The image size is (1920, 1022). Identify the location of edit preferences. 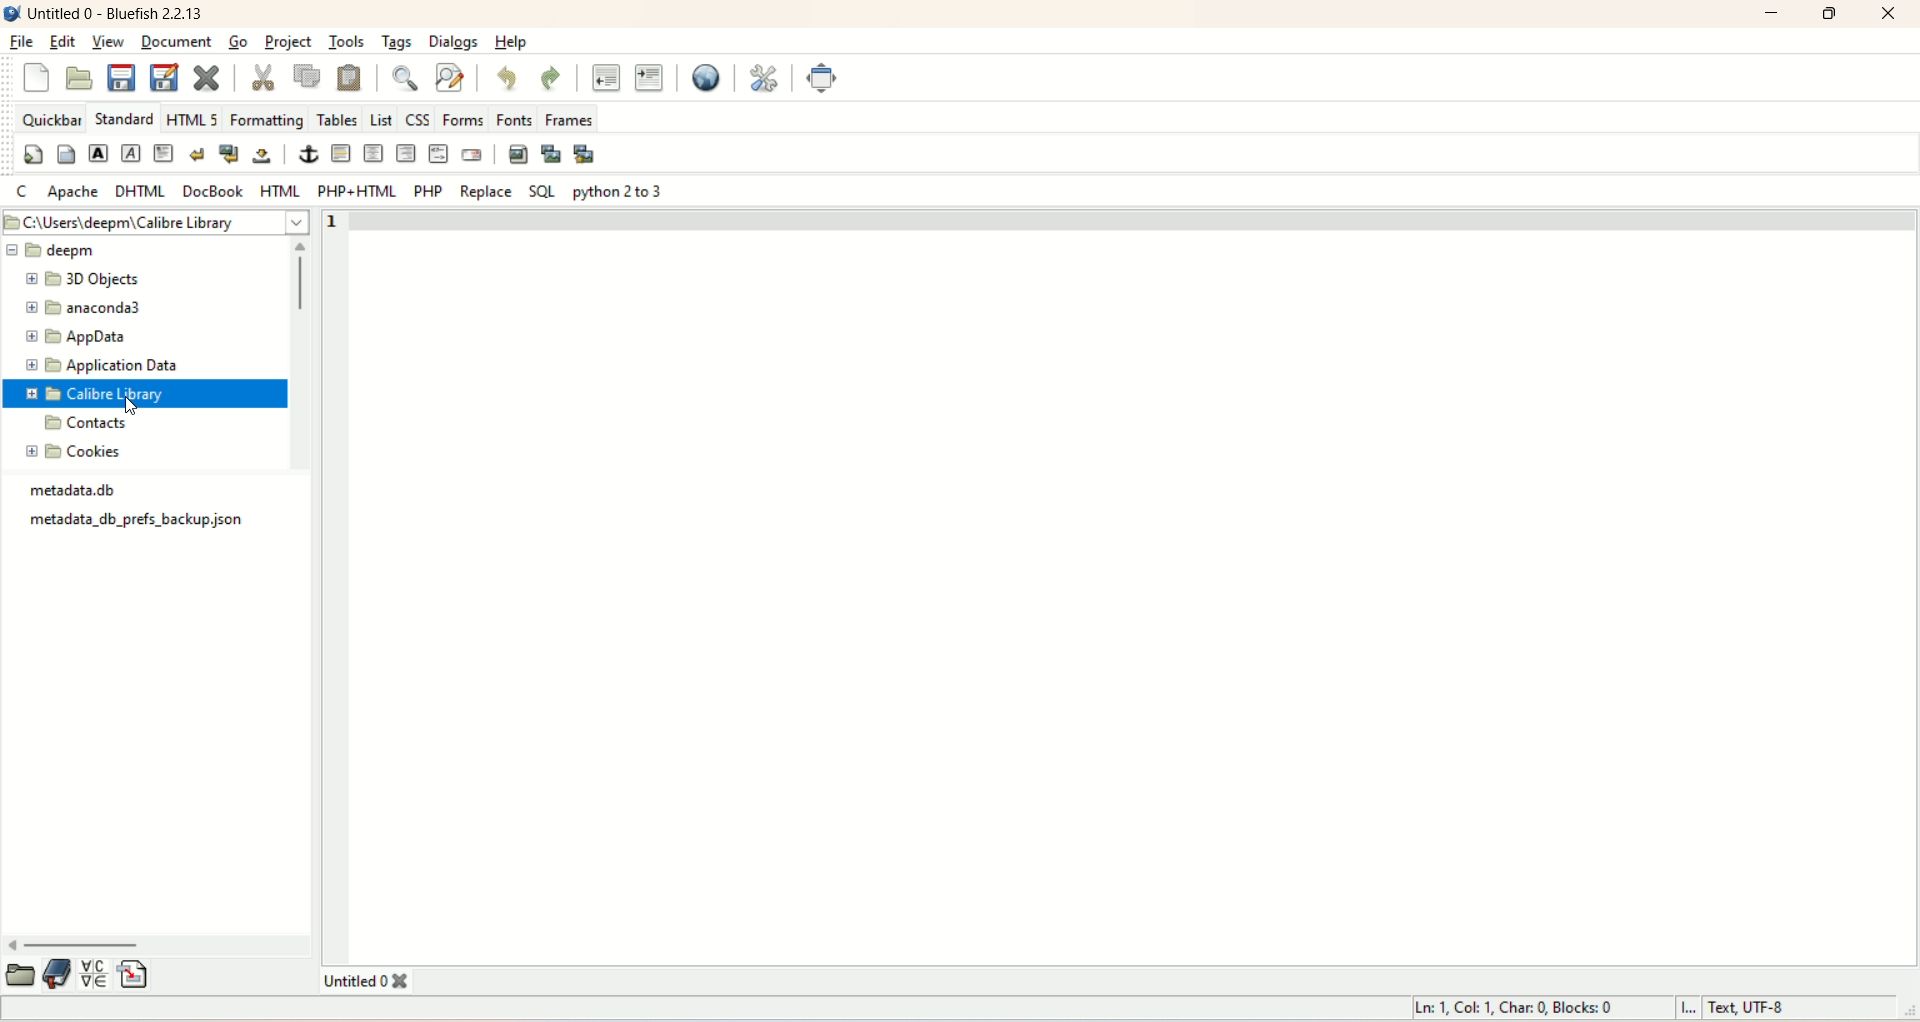
(766, 77).